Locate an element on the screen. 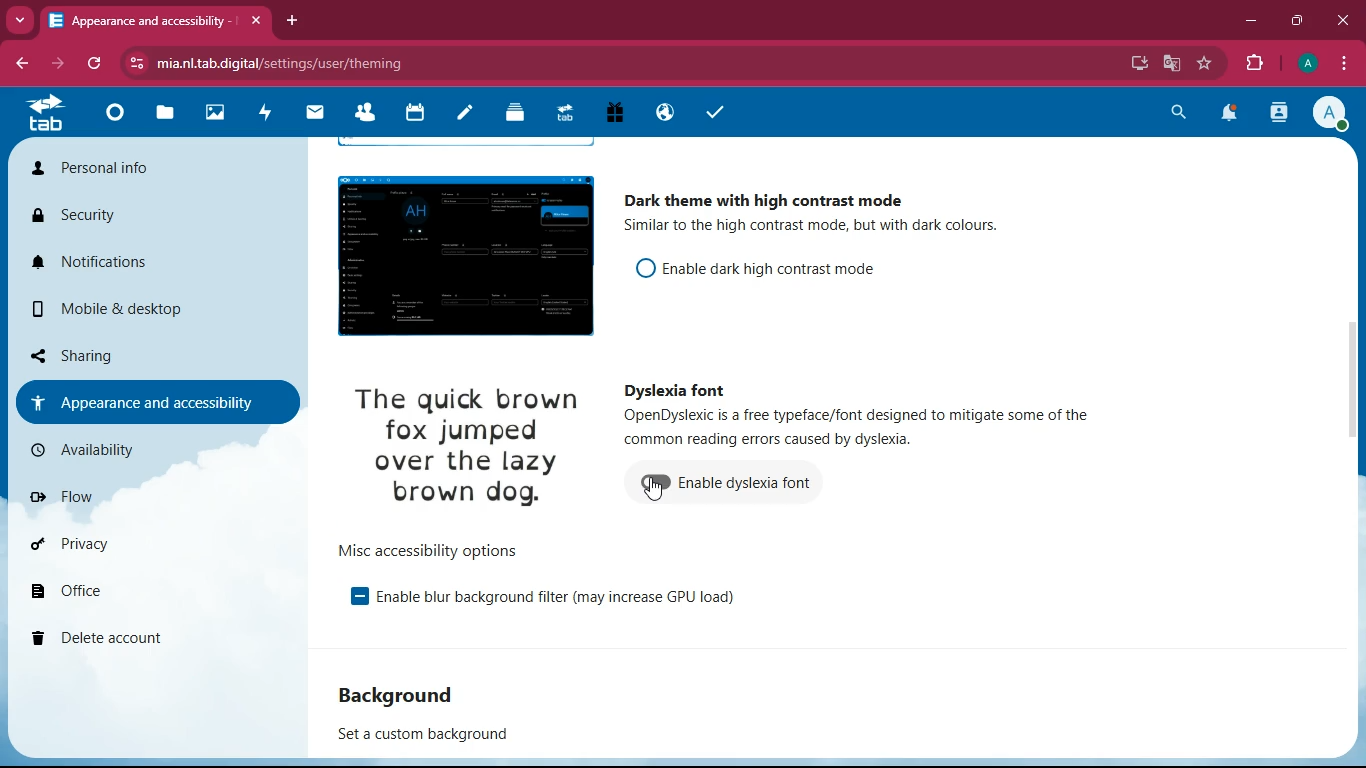  privacy is located at coordinates (141, 544).